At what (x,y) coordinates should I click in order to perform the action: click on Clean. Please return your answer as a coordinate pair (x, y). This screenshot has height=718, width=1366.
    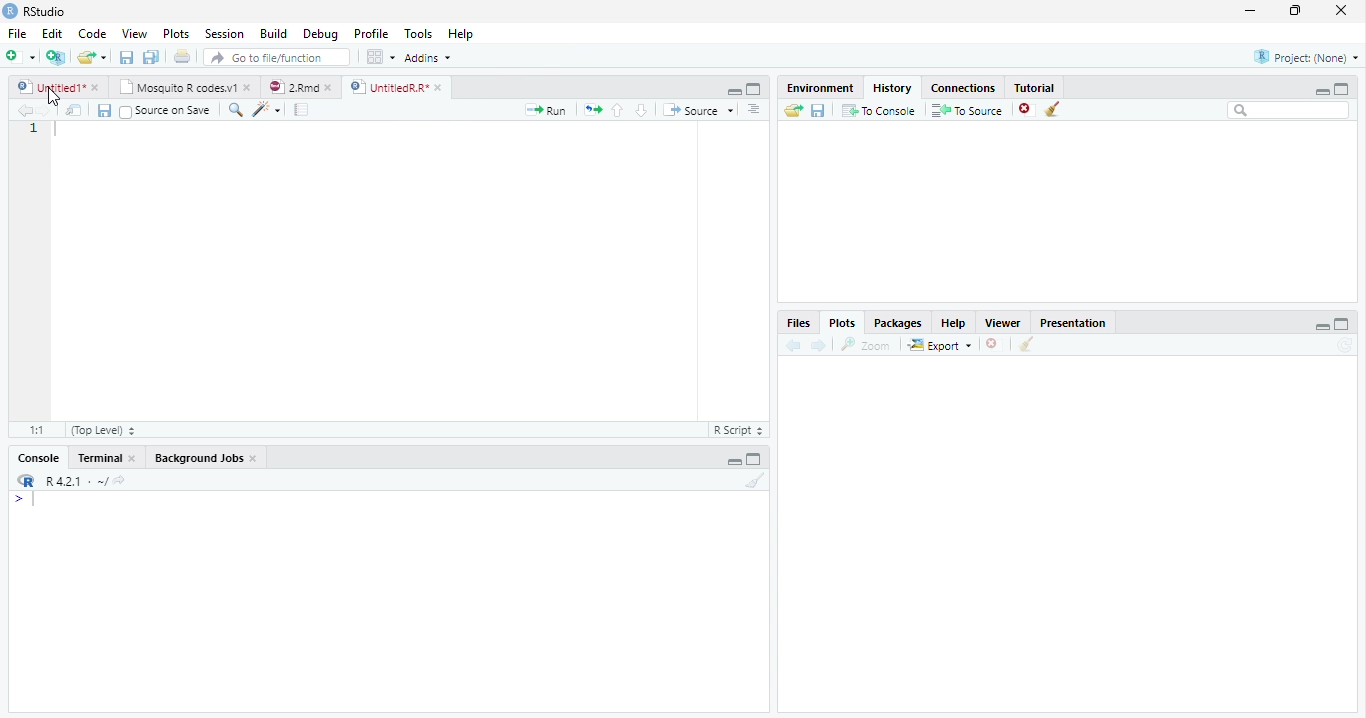
    Looking at the image, I should click on (753, 481).